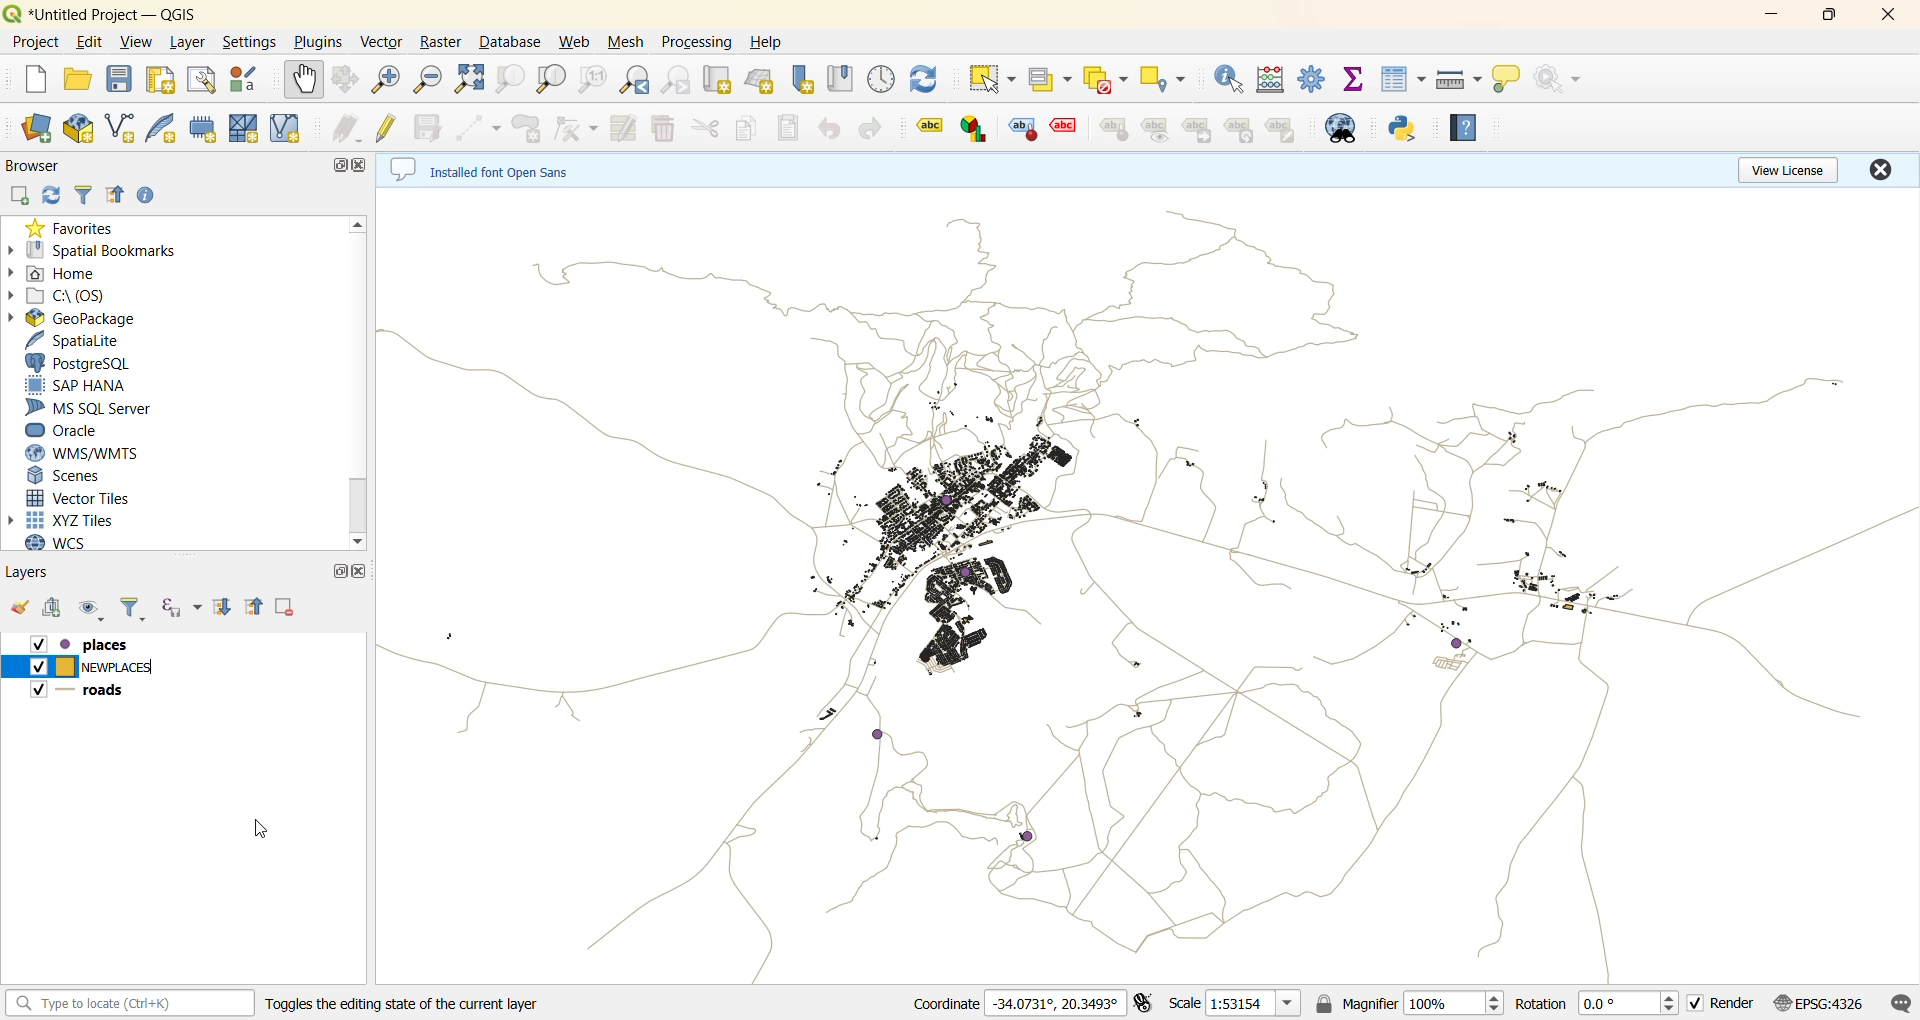 Image resolution: width=1920 pixels, height=1020 pixels. Describe the element at coordinates (882, 81) in the screenshot. I see `control panel` at that location.